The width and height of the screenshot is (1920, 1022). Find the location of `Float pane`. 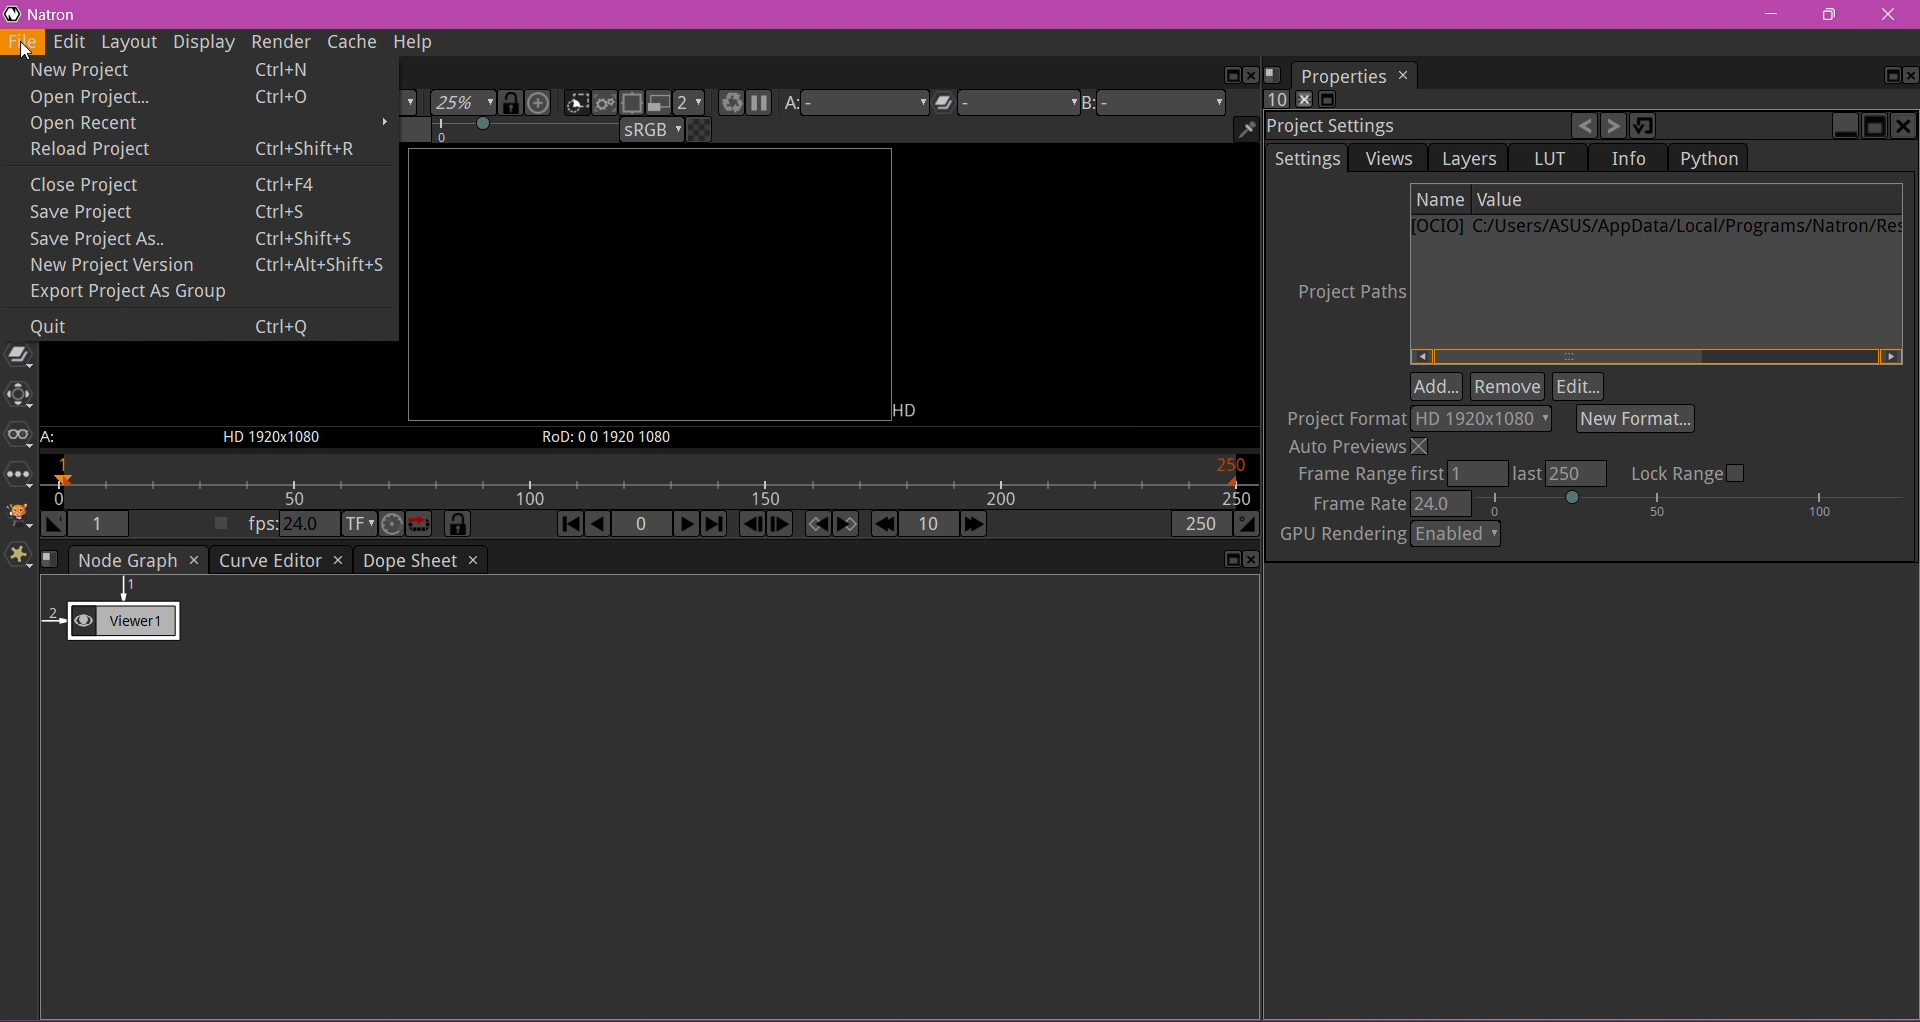

Float pane is located at coordinates (1229, 561).